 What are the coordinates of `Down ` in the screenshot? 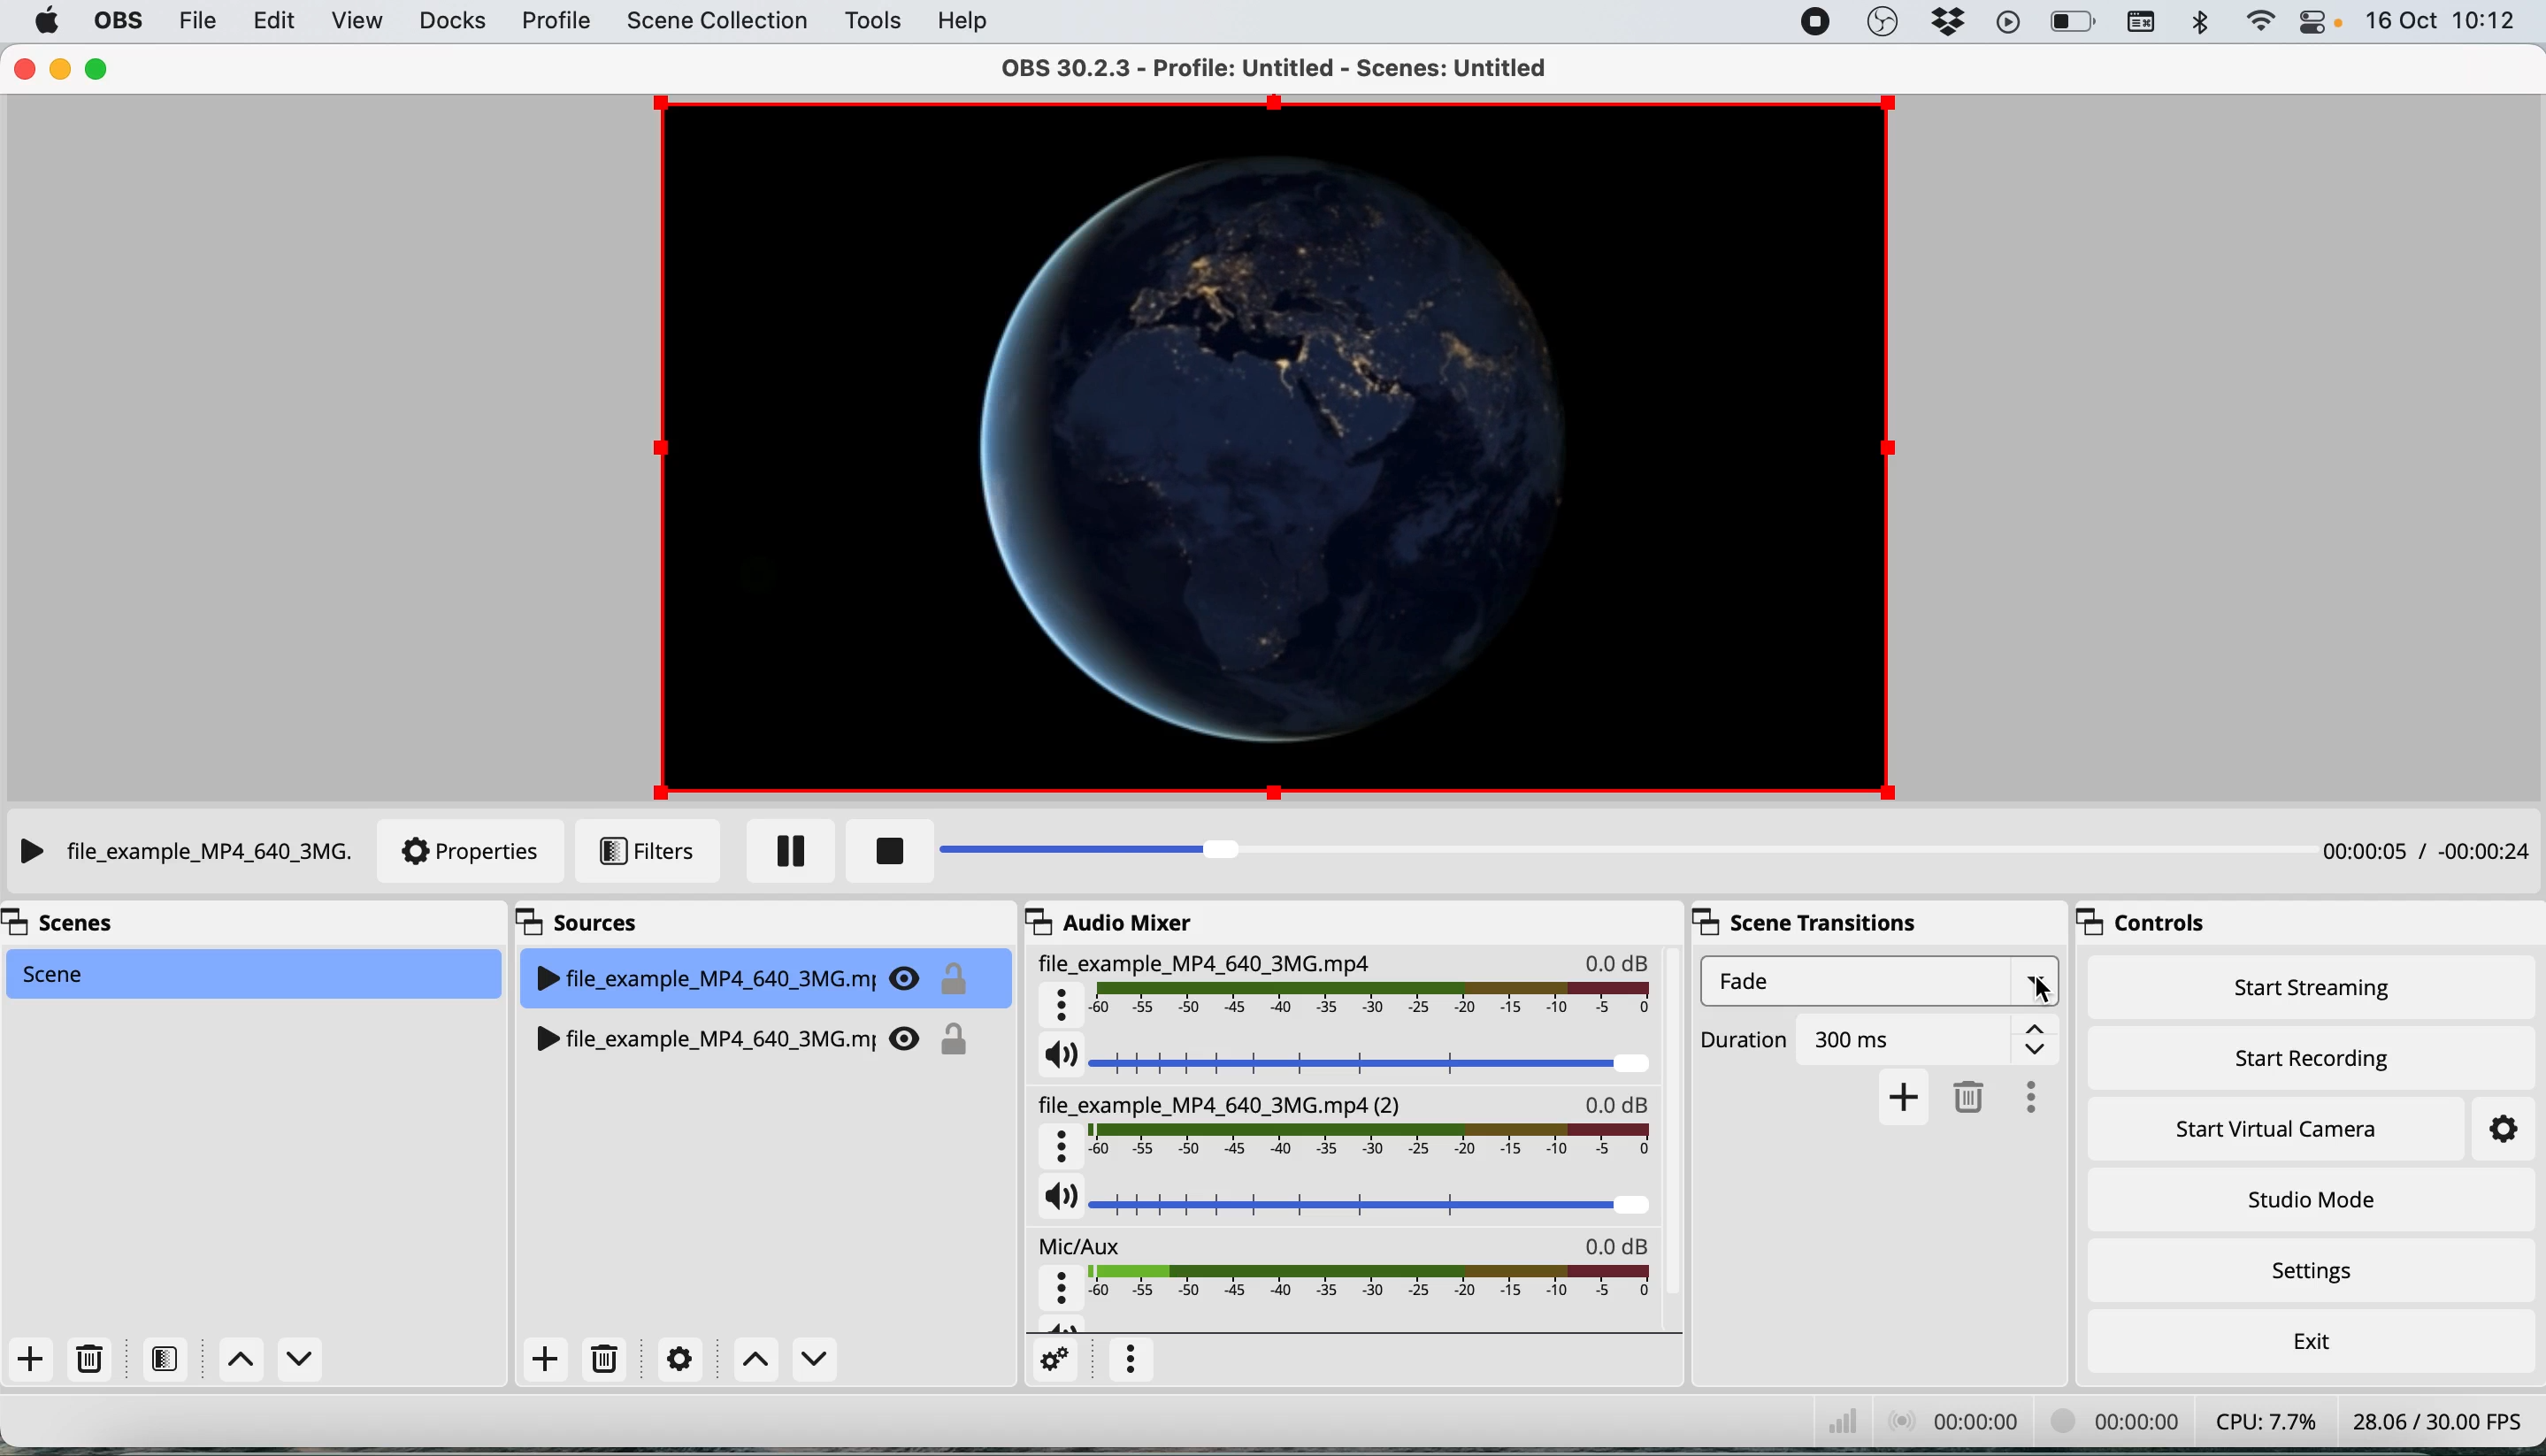 It's located at (816, 1362).